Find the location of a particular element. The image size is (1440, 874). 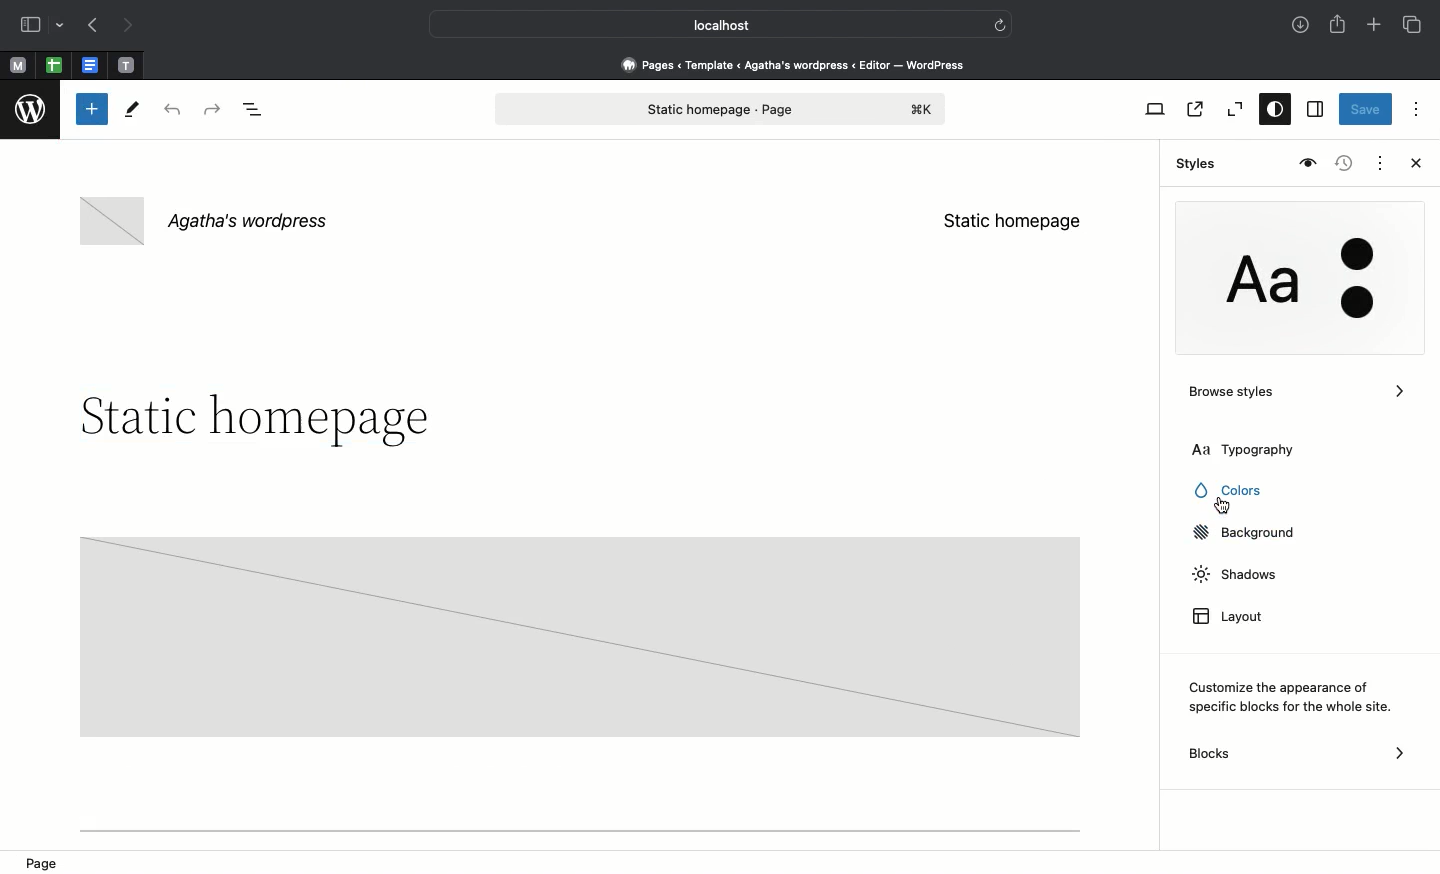

Pinned tab is located at coordinates (17, 66).